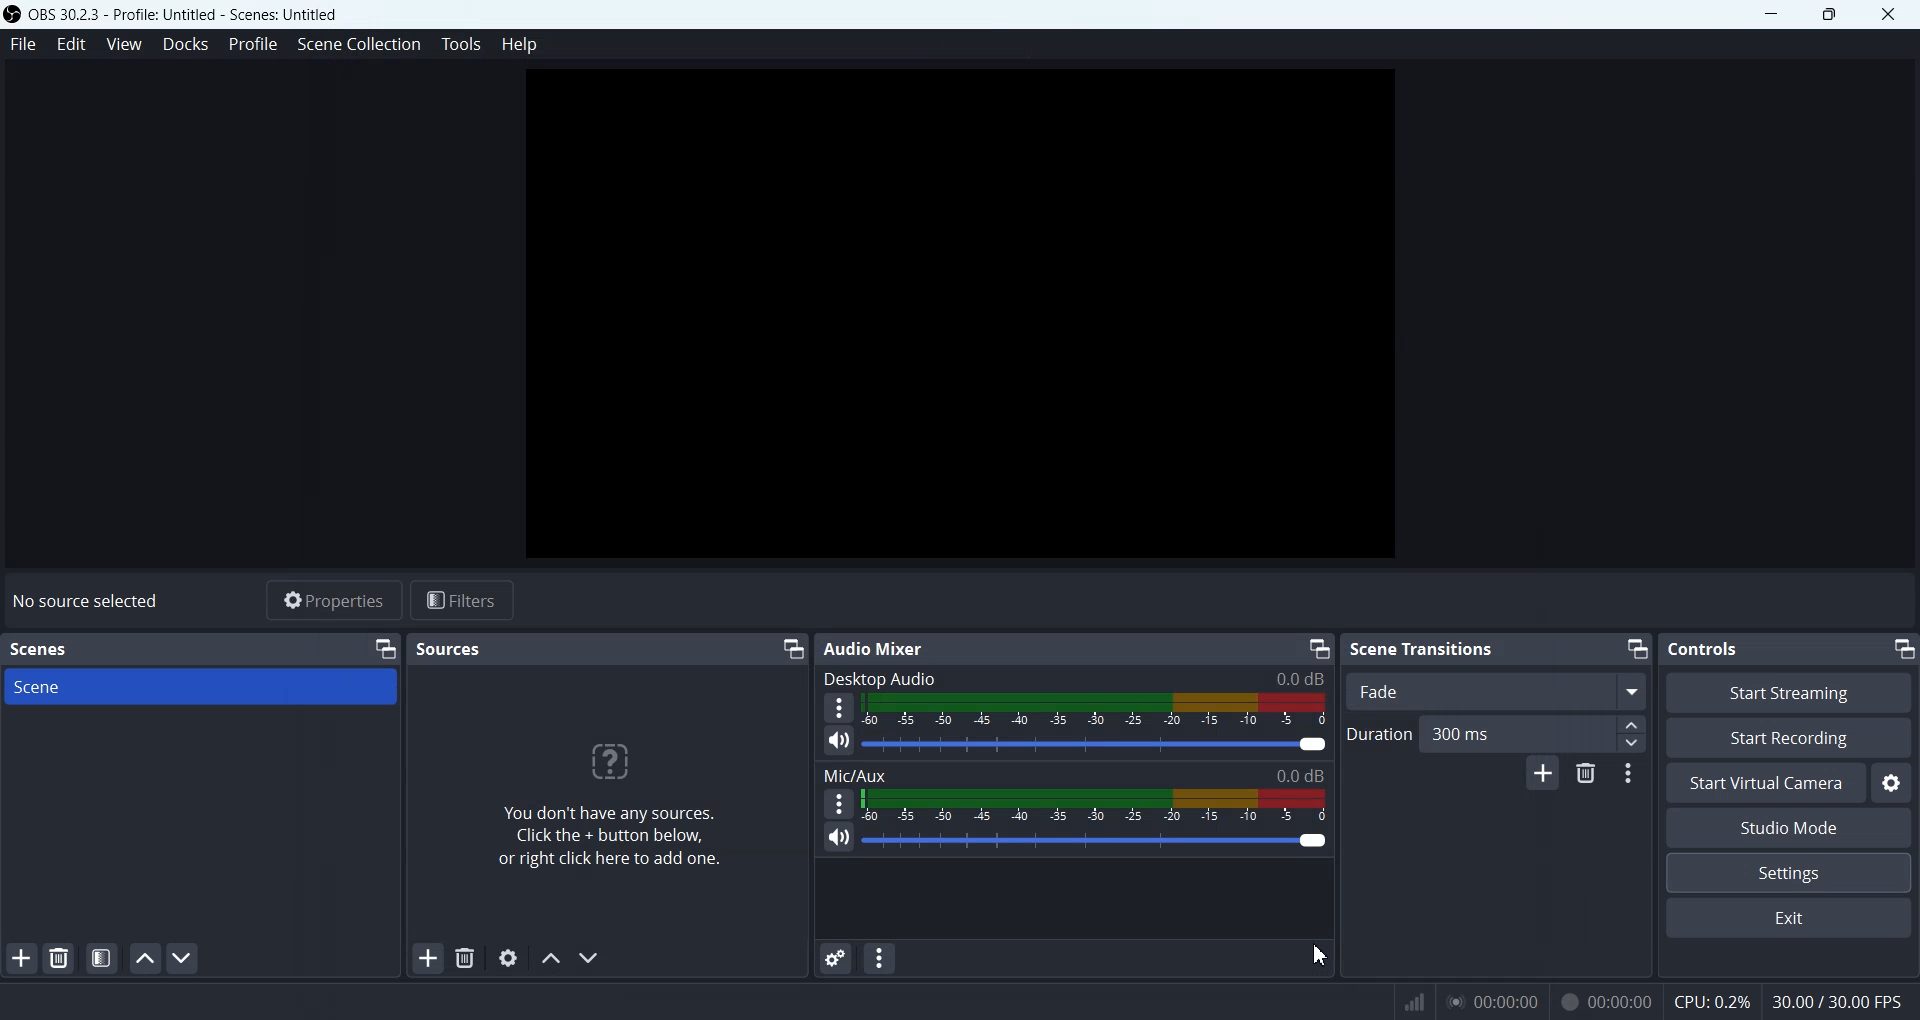 The height and width of the screenshot is (1020, 1920). Describe the element at coordinates (384, 649) in the screenshot. I see `Minimize` at that location.